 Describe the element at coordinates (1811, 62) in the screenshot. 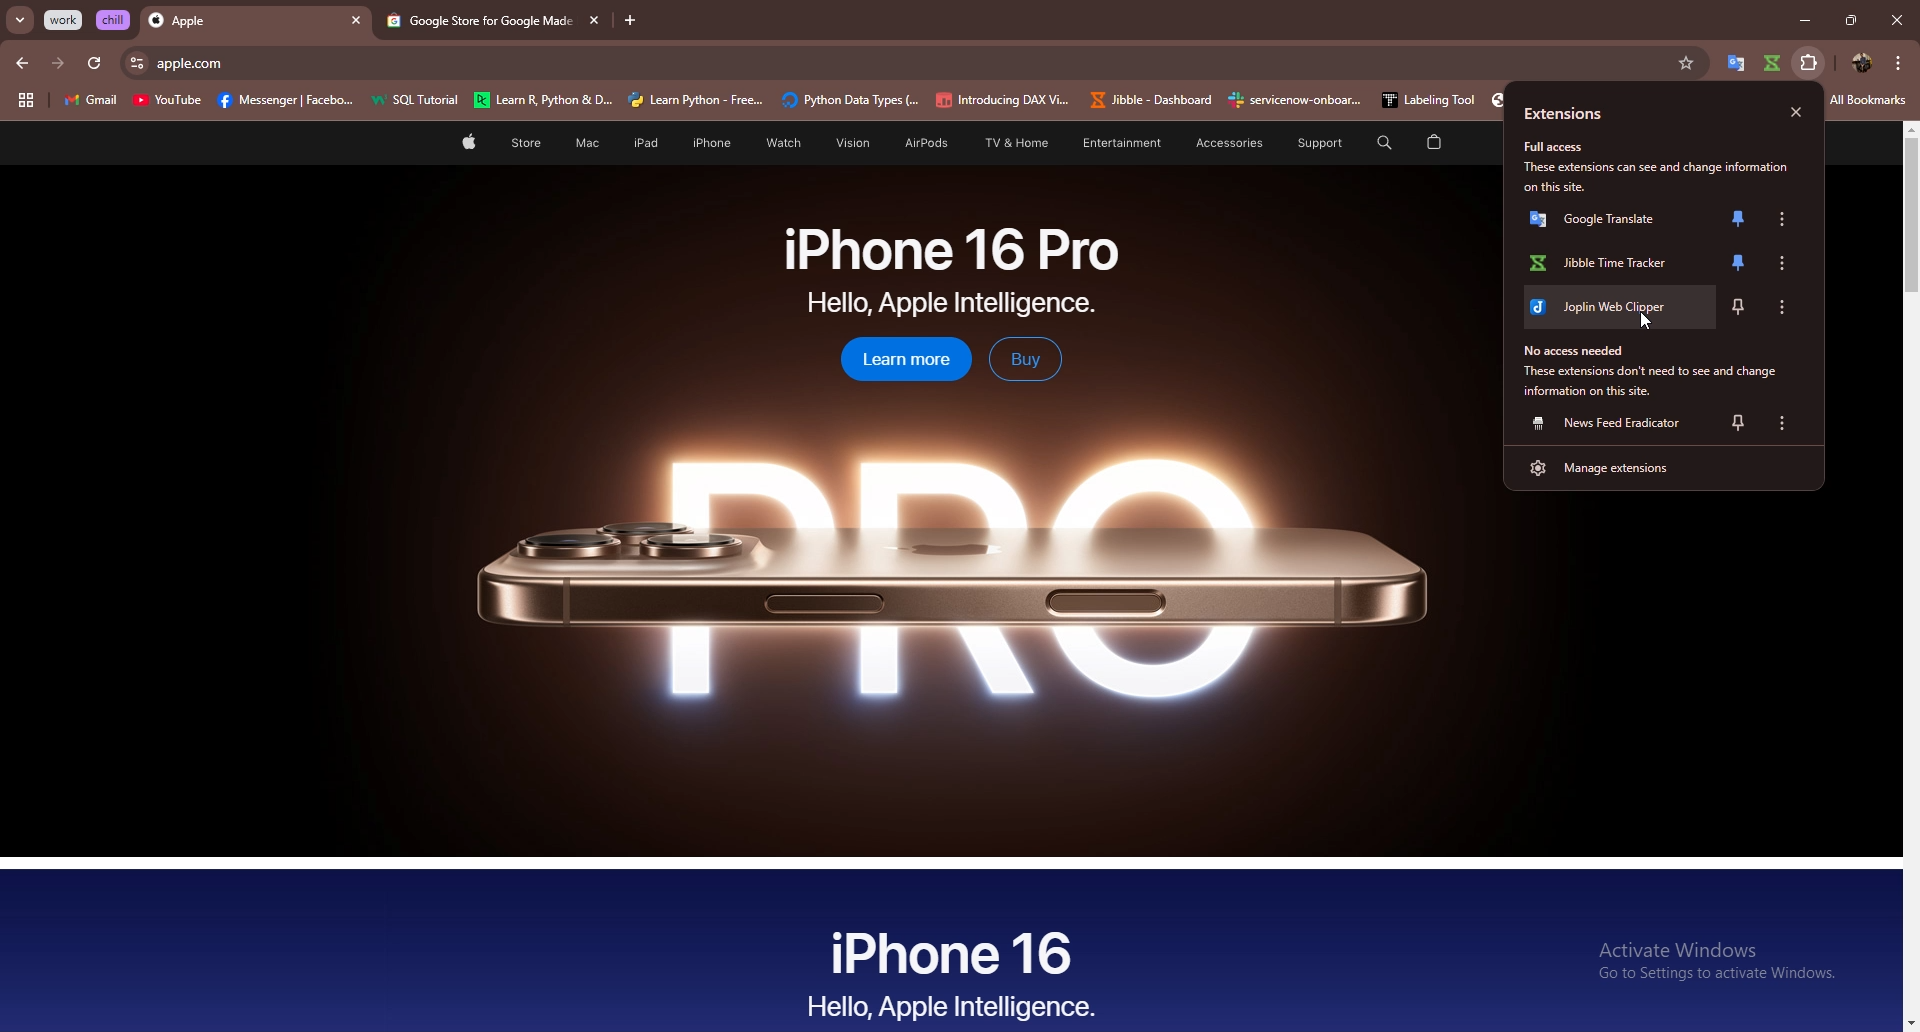

I see `extension` at that location.